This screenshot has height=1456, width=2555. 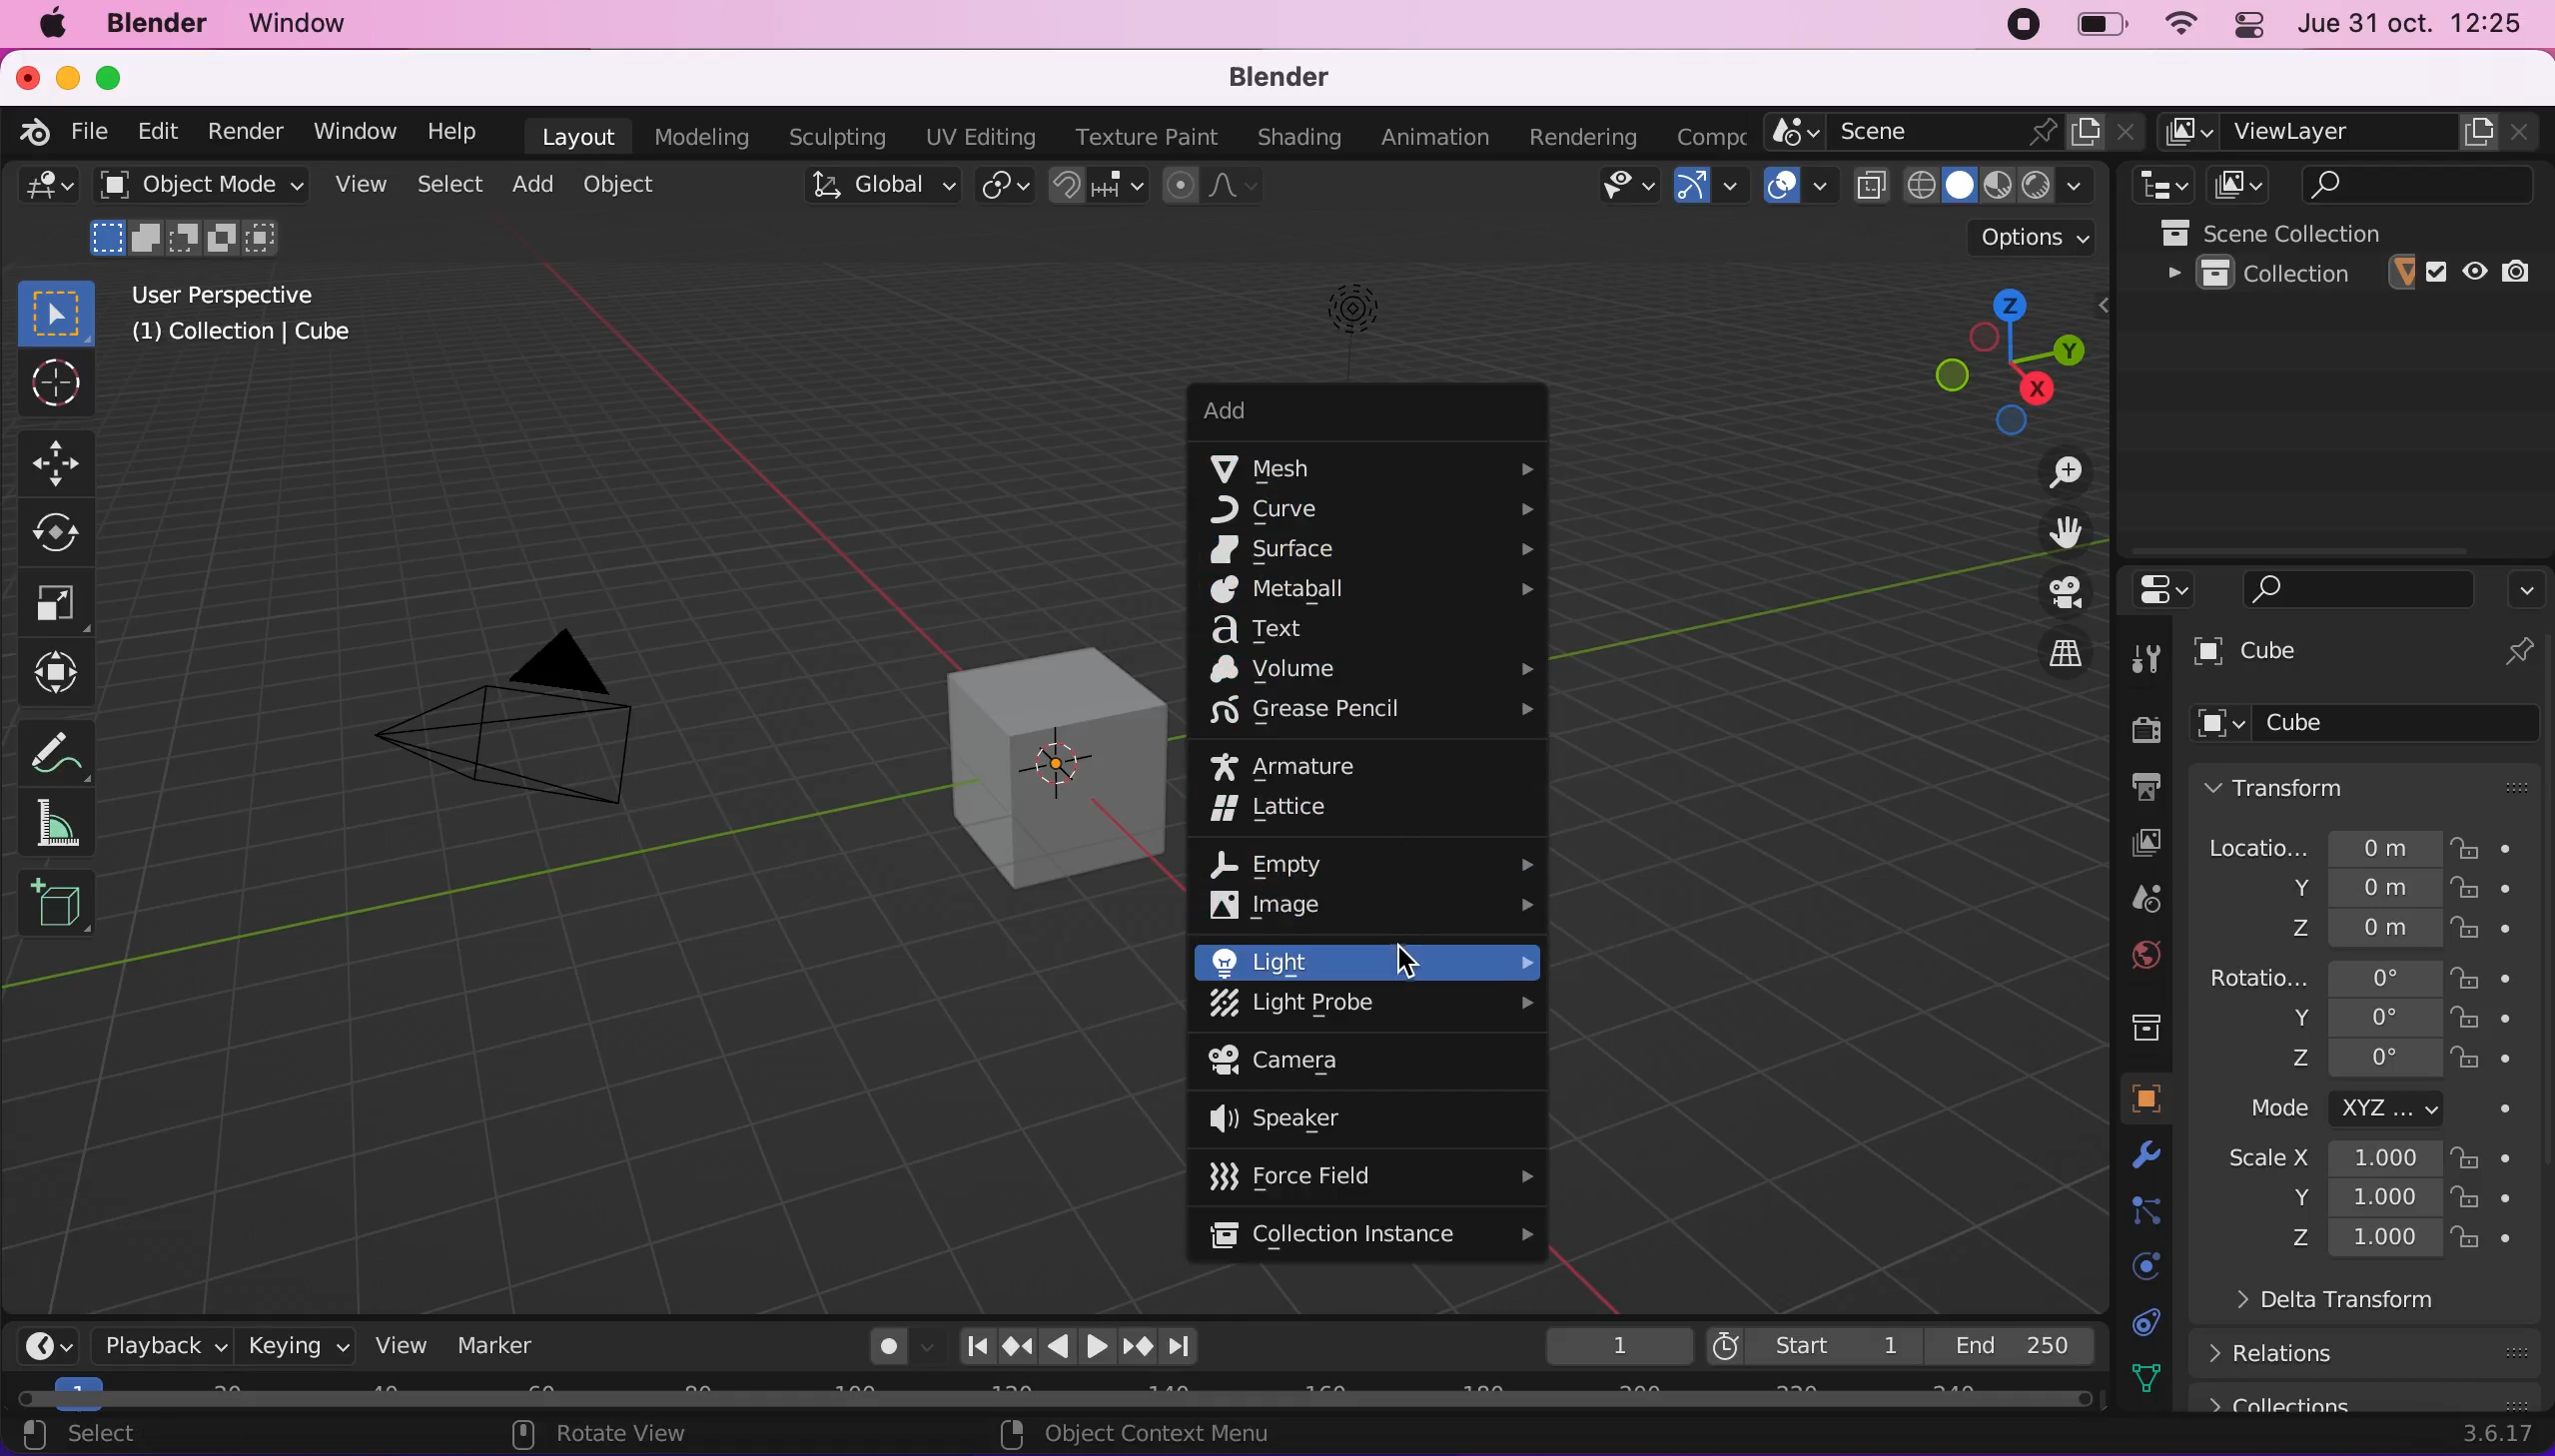 What do you see at coordinates (2138, 1266) in the screenshot?
I see `physics` at bounding box center [2138, 1266].